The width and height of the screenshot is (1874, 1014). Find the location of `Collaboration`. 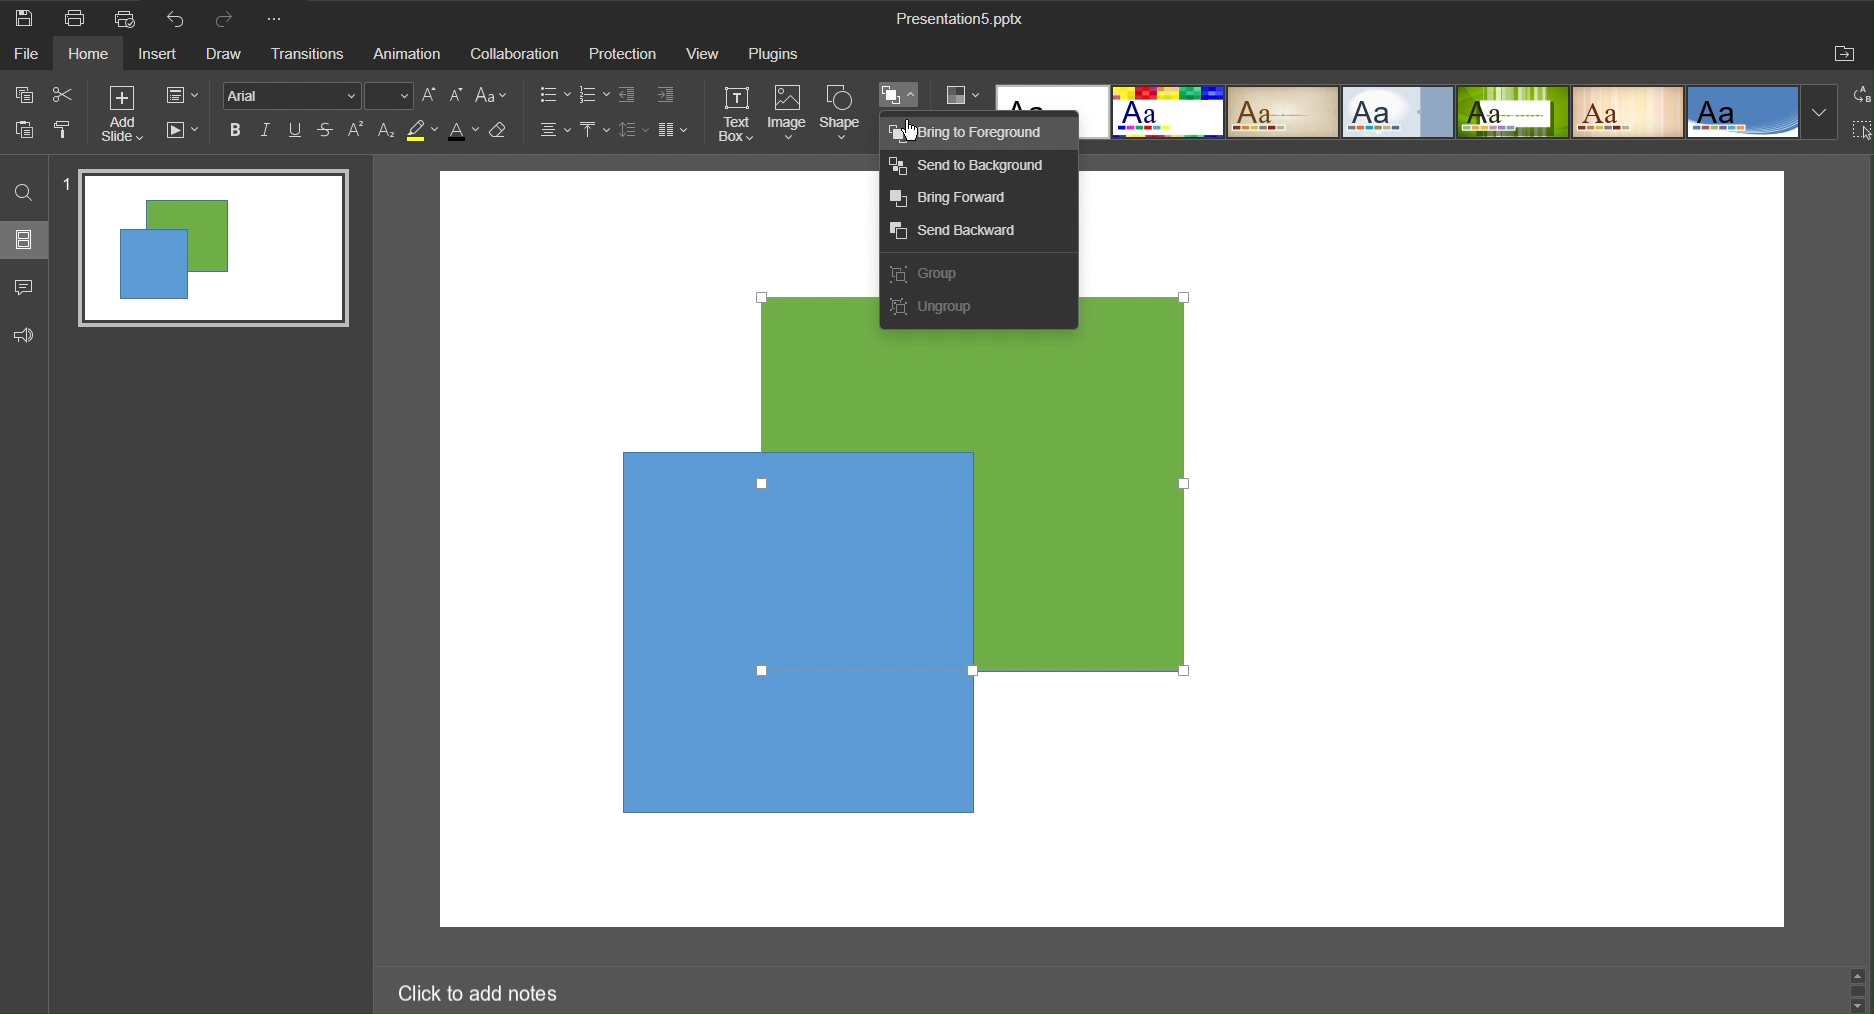

Collaboration is located at coordinates (516, 54).